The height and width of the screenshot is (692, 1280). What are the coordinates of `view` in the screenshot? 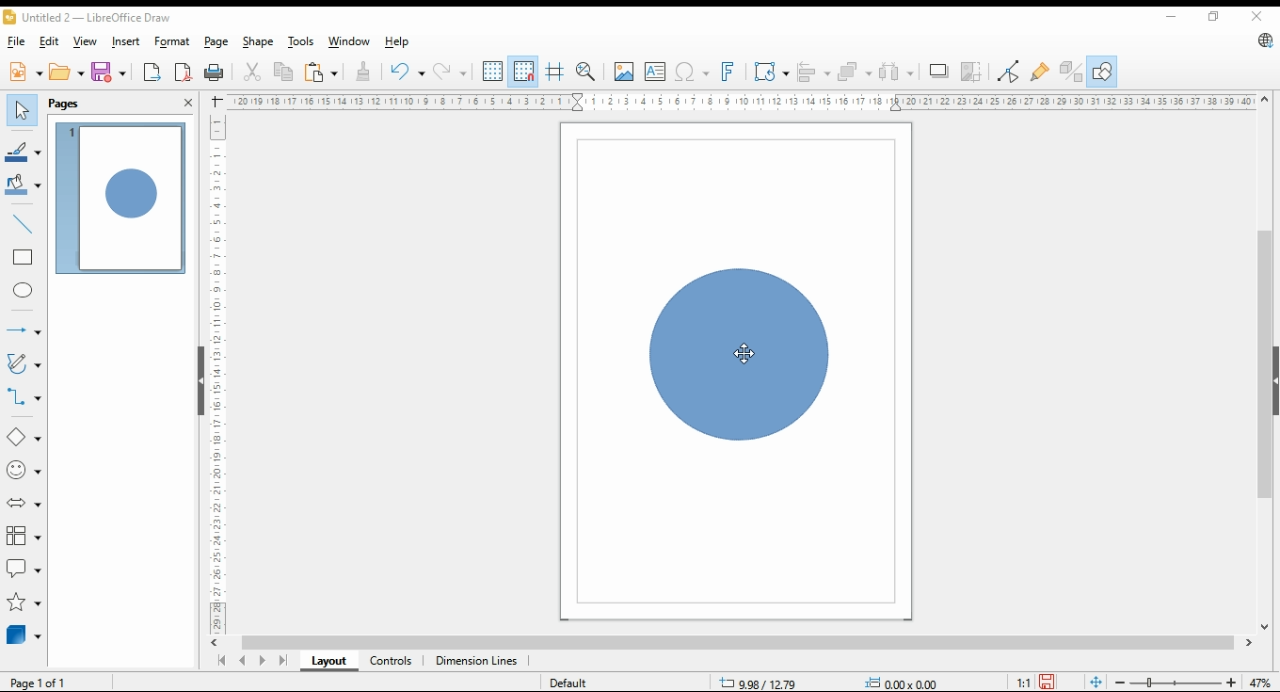 It's located at (84, 41).